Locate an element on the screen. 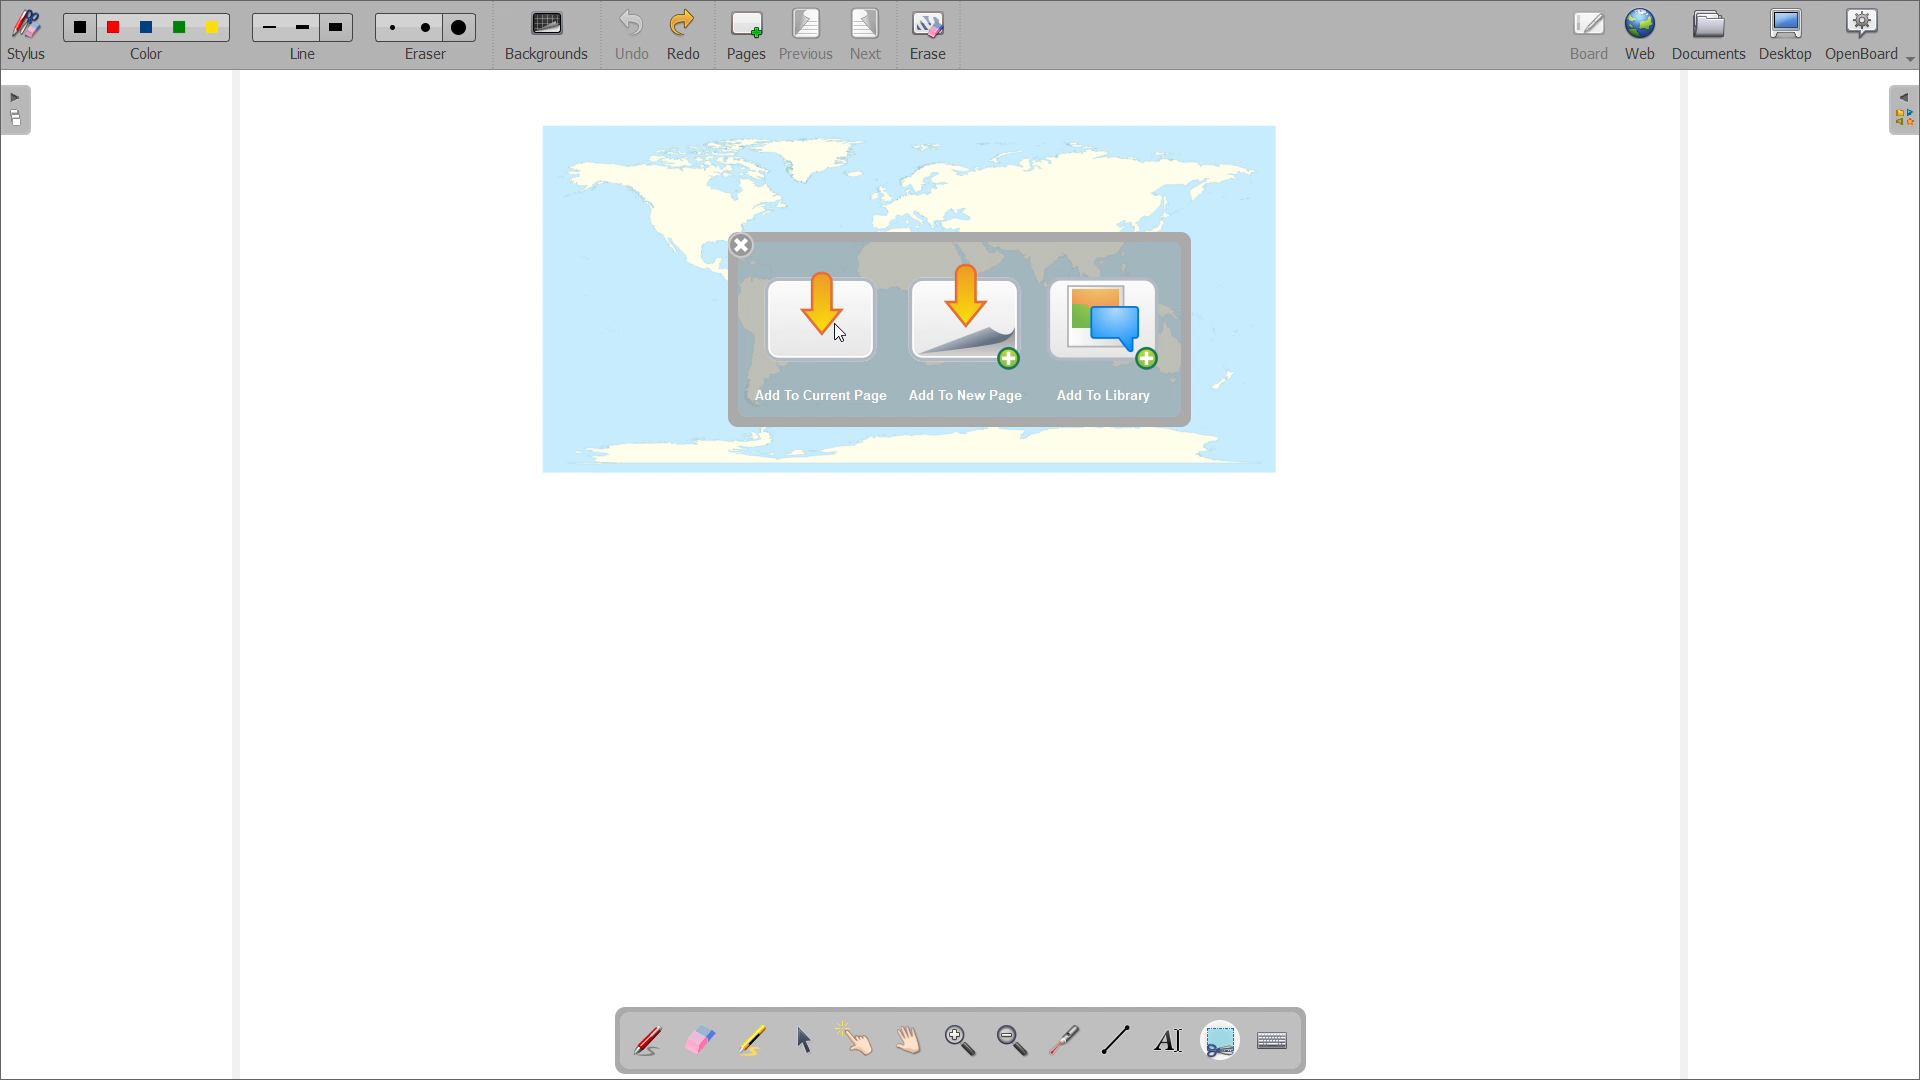 This screenshot has height=1080, width=1920. add to library is located at coordinates (1103, 396).